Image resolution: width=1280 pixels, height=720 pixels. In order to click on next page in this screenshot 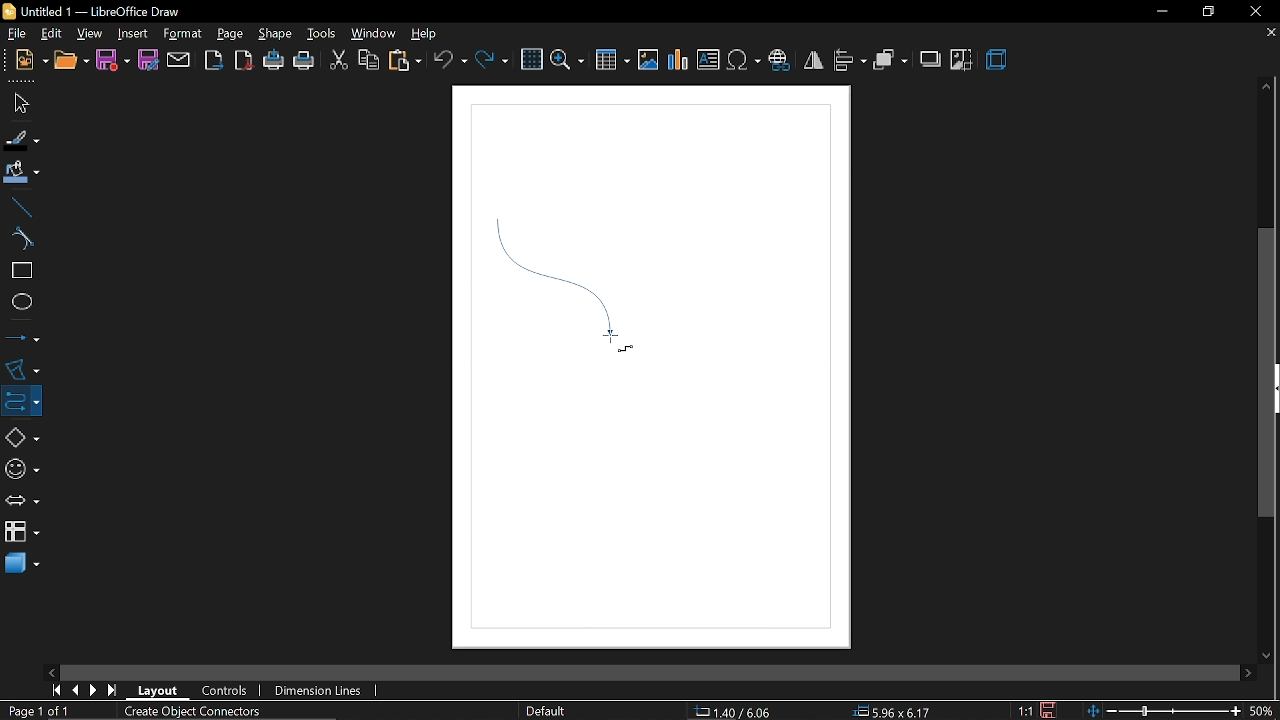, I will do `click(93, 690)`.